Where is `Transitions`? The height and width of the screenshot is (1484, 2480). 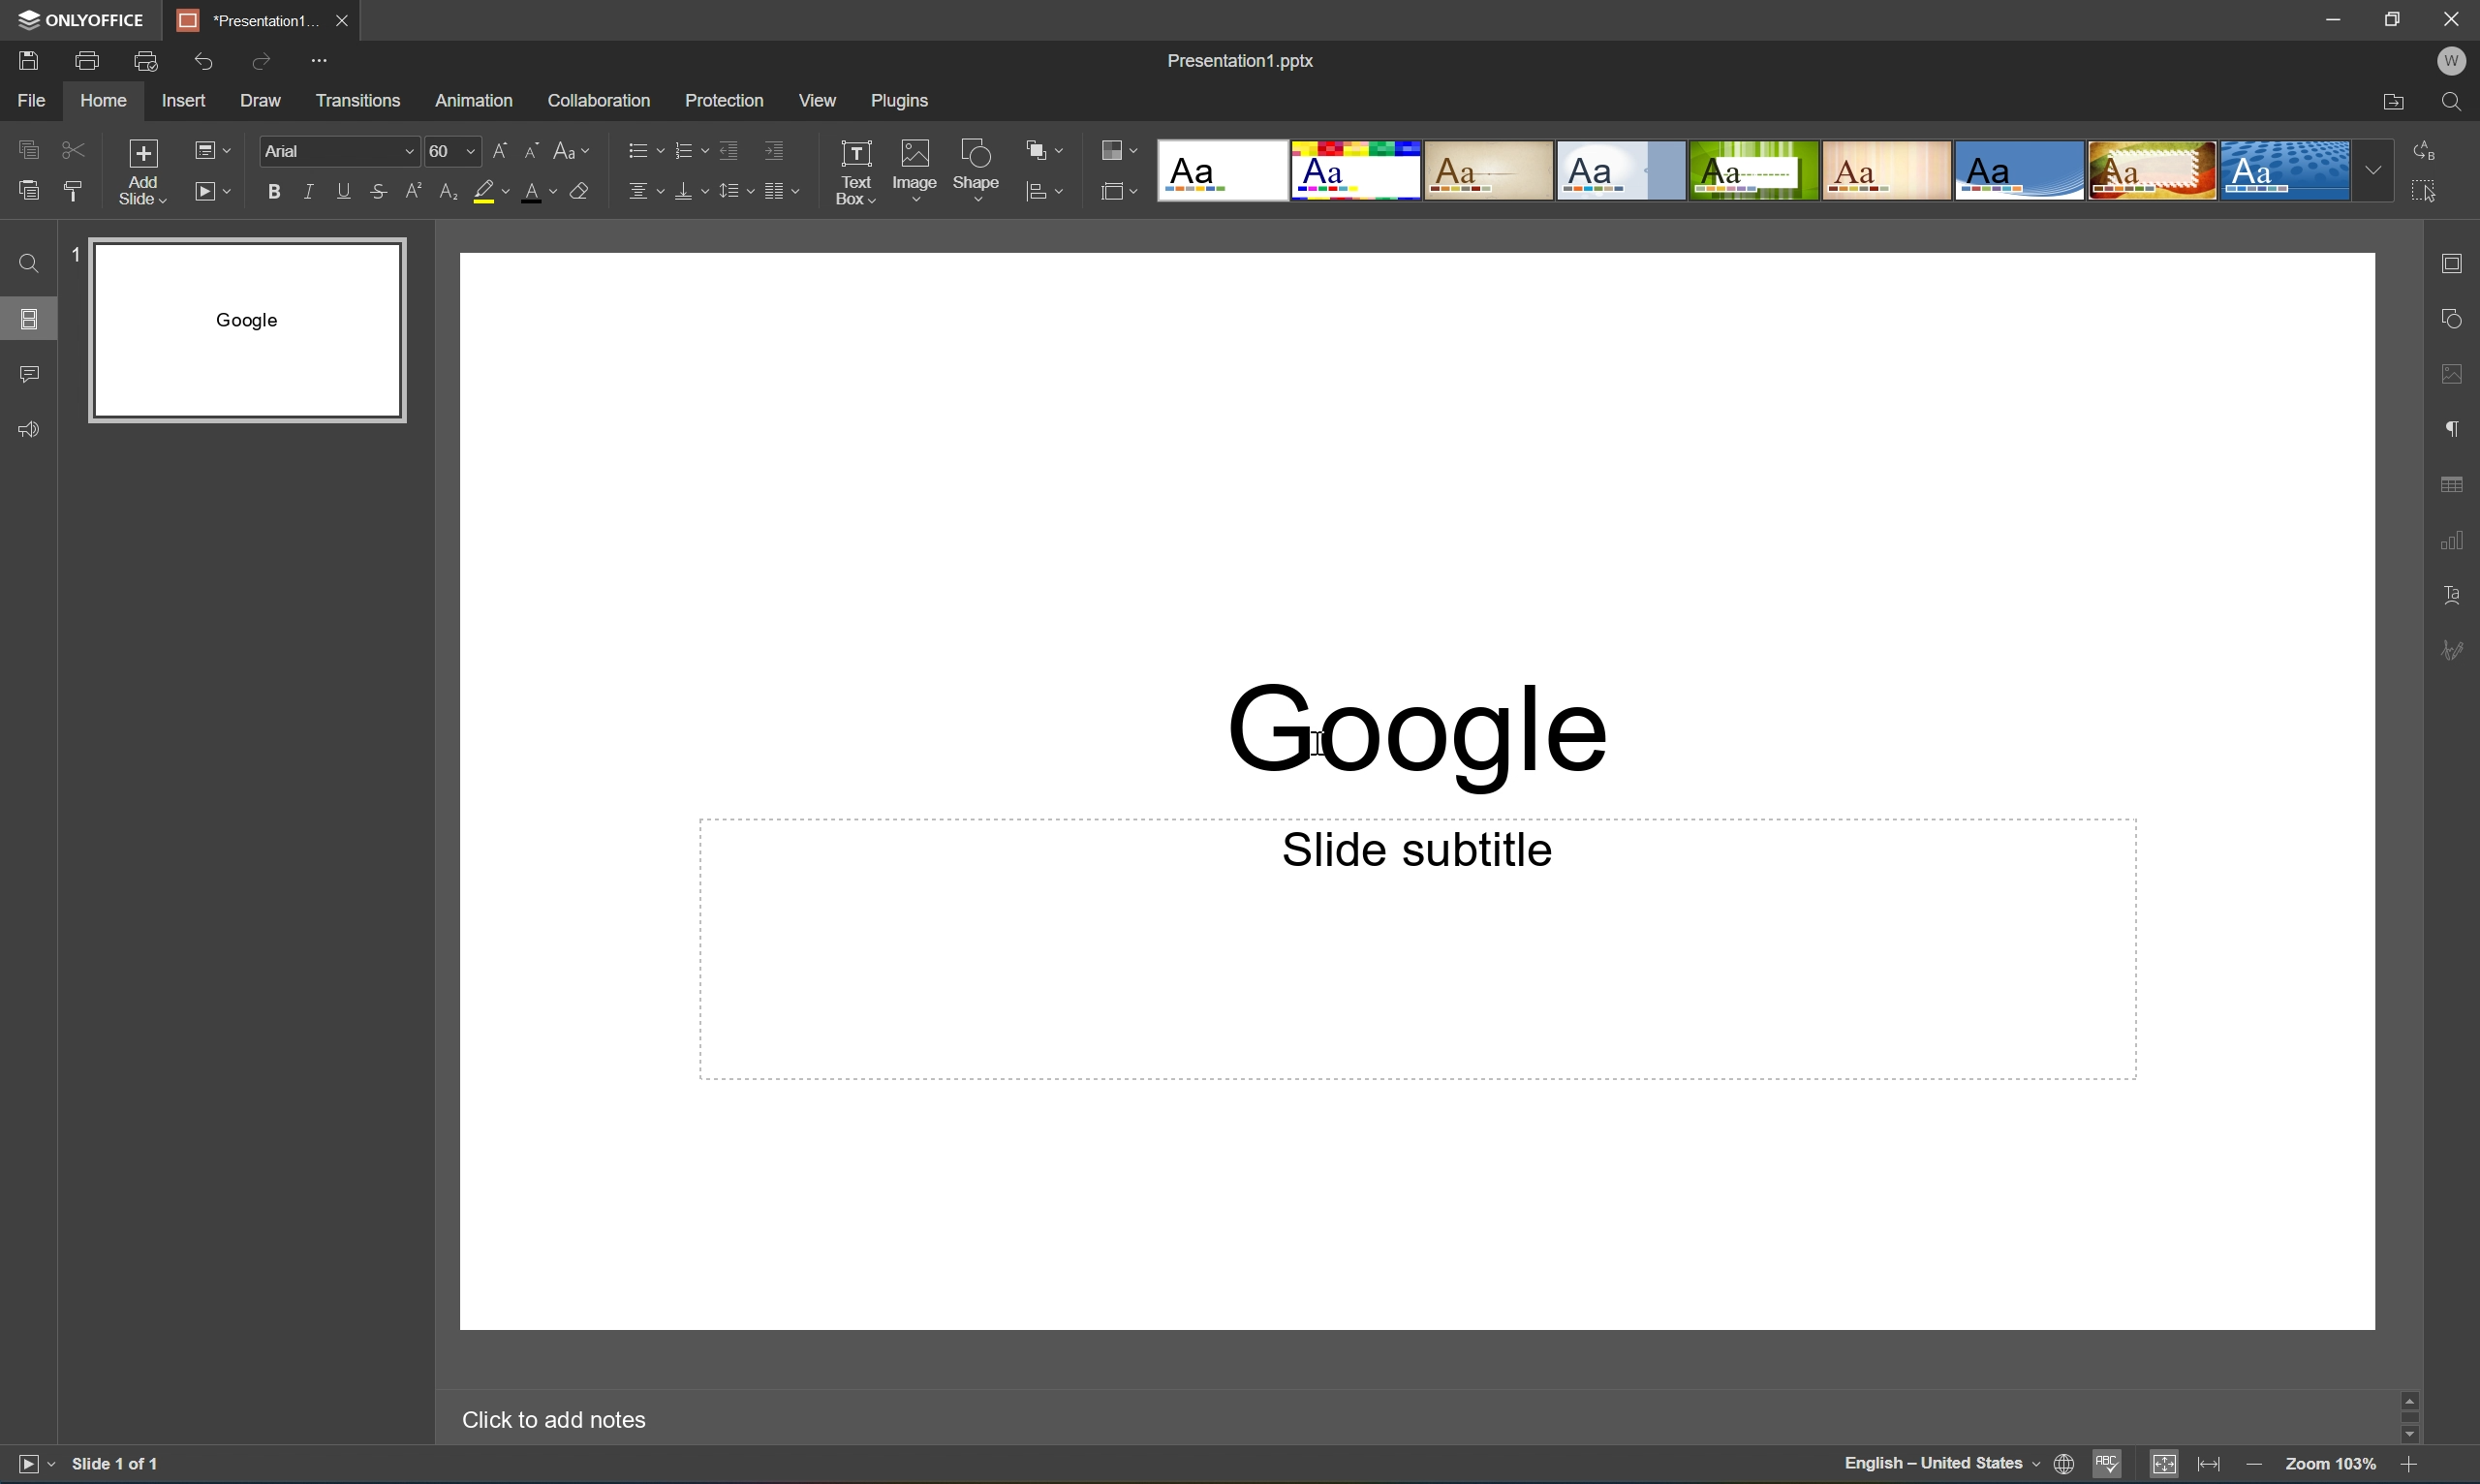
Transitions is located at coordinates (359, 101).